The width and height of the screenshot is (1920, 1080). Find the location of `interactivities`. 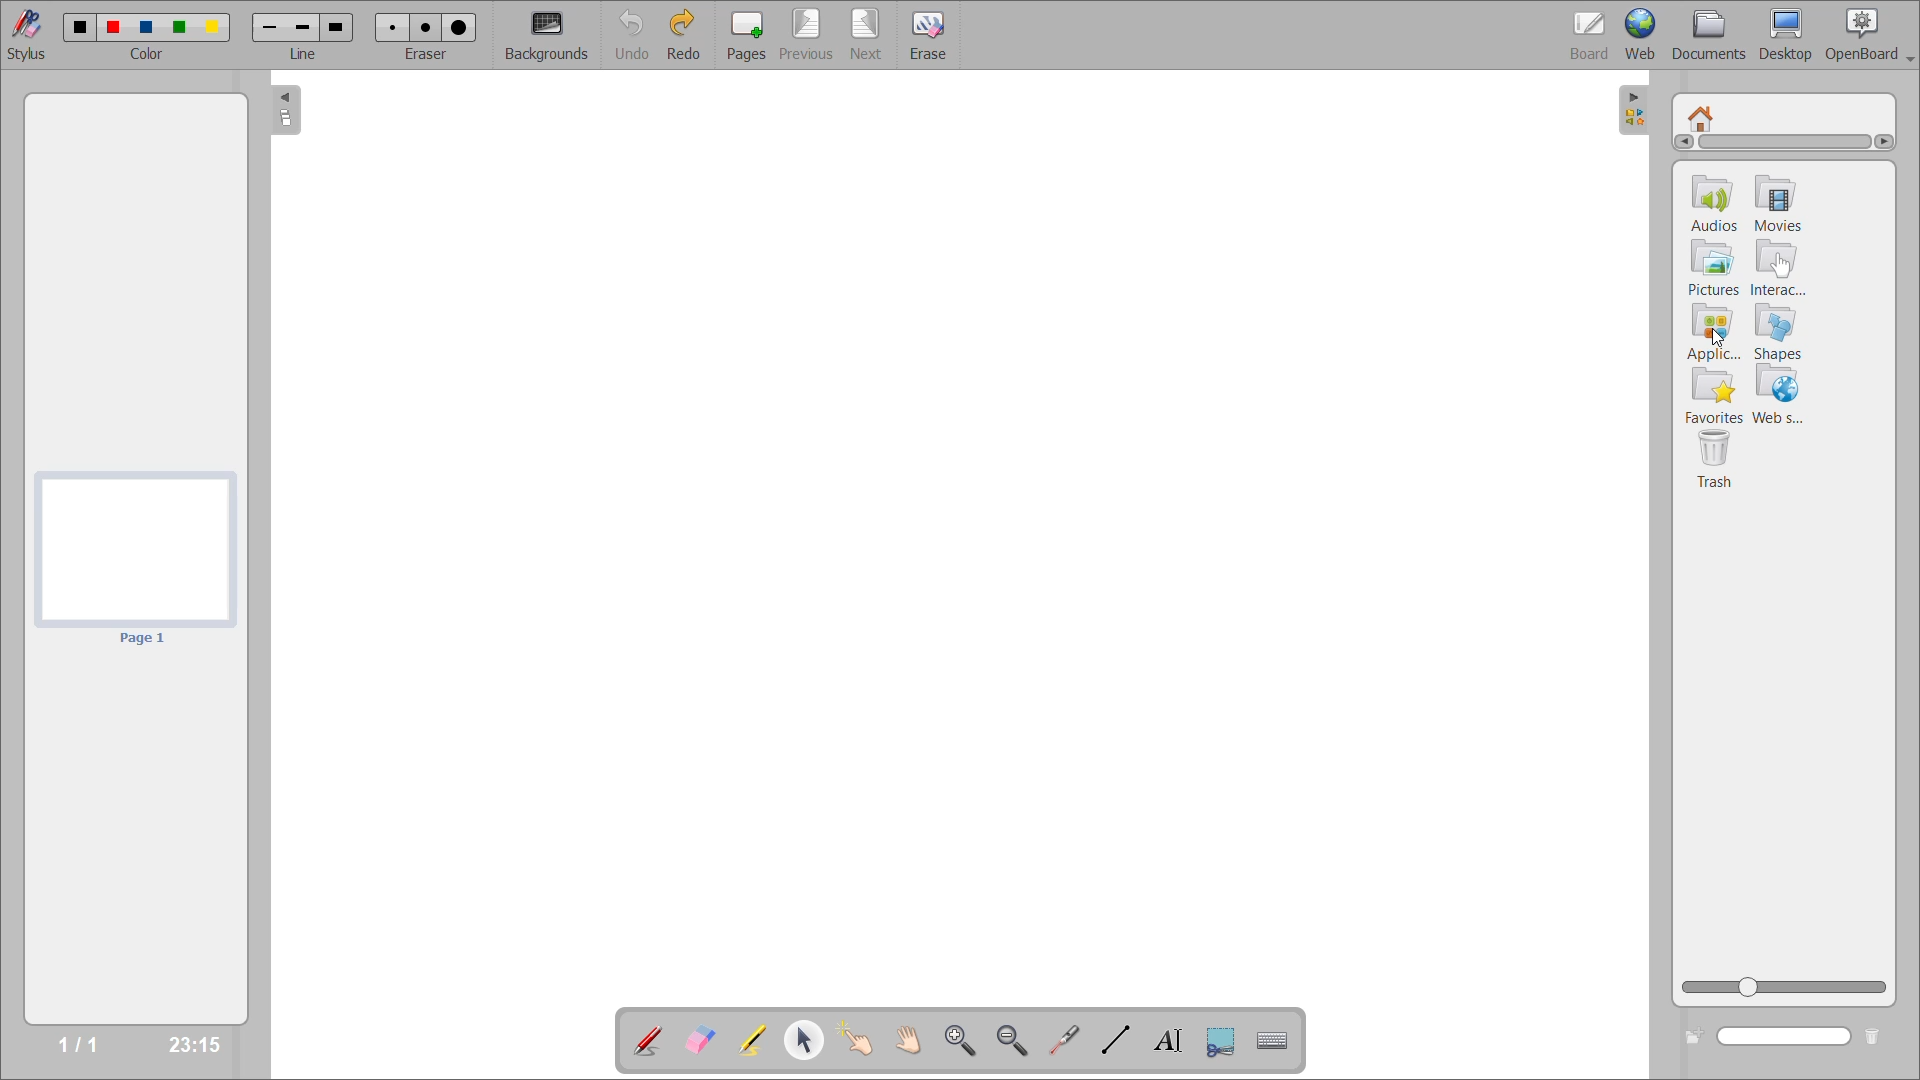

interactivities is located at coordinates (1780, 267).